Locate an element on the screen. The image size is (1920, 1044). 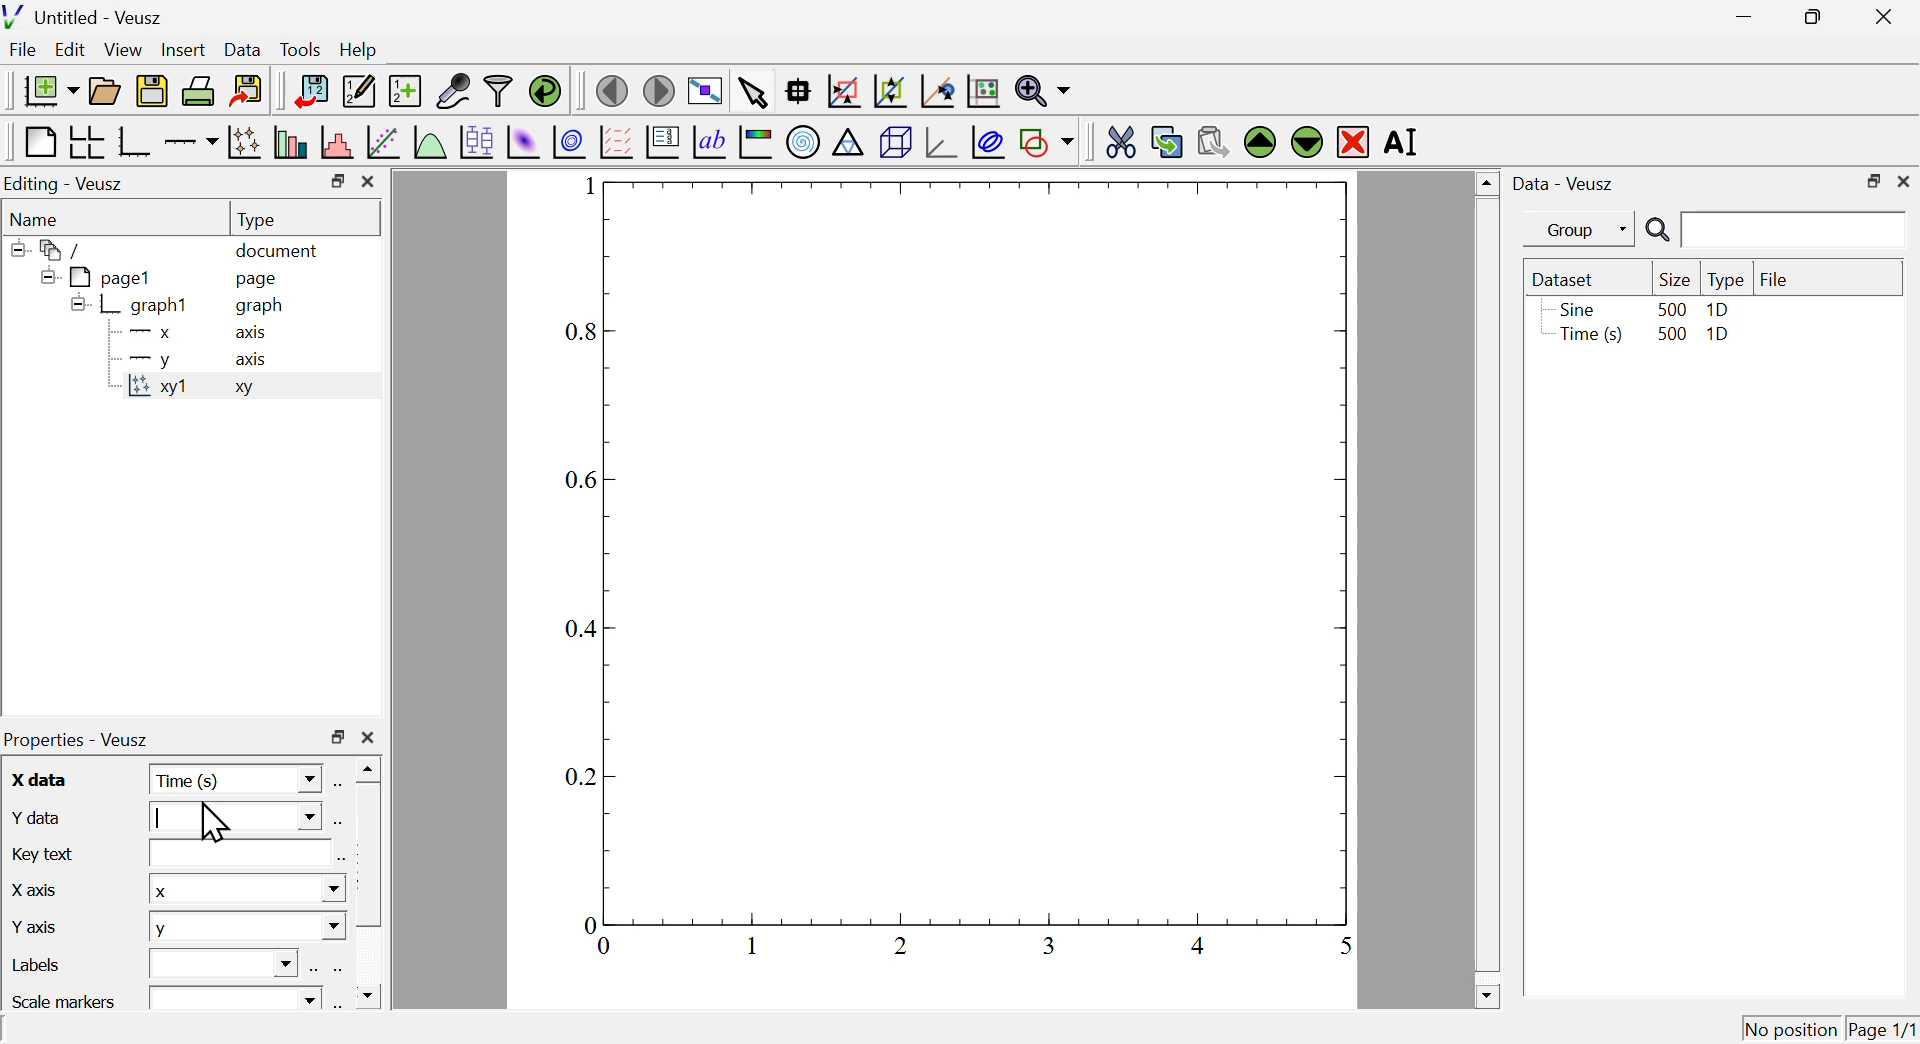
zoom functions is located at coordinates (1042, 91).